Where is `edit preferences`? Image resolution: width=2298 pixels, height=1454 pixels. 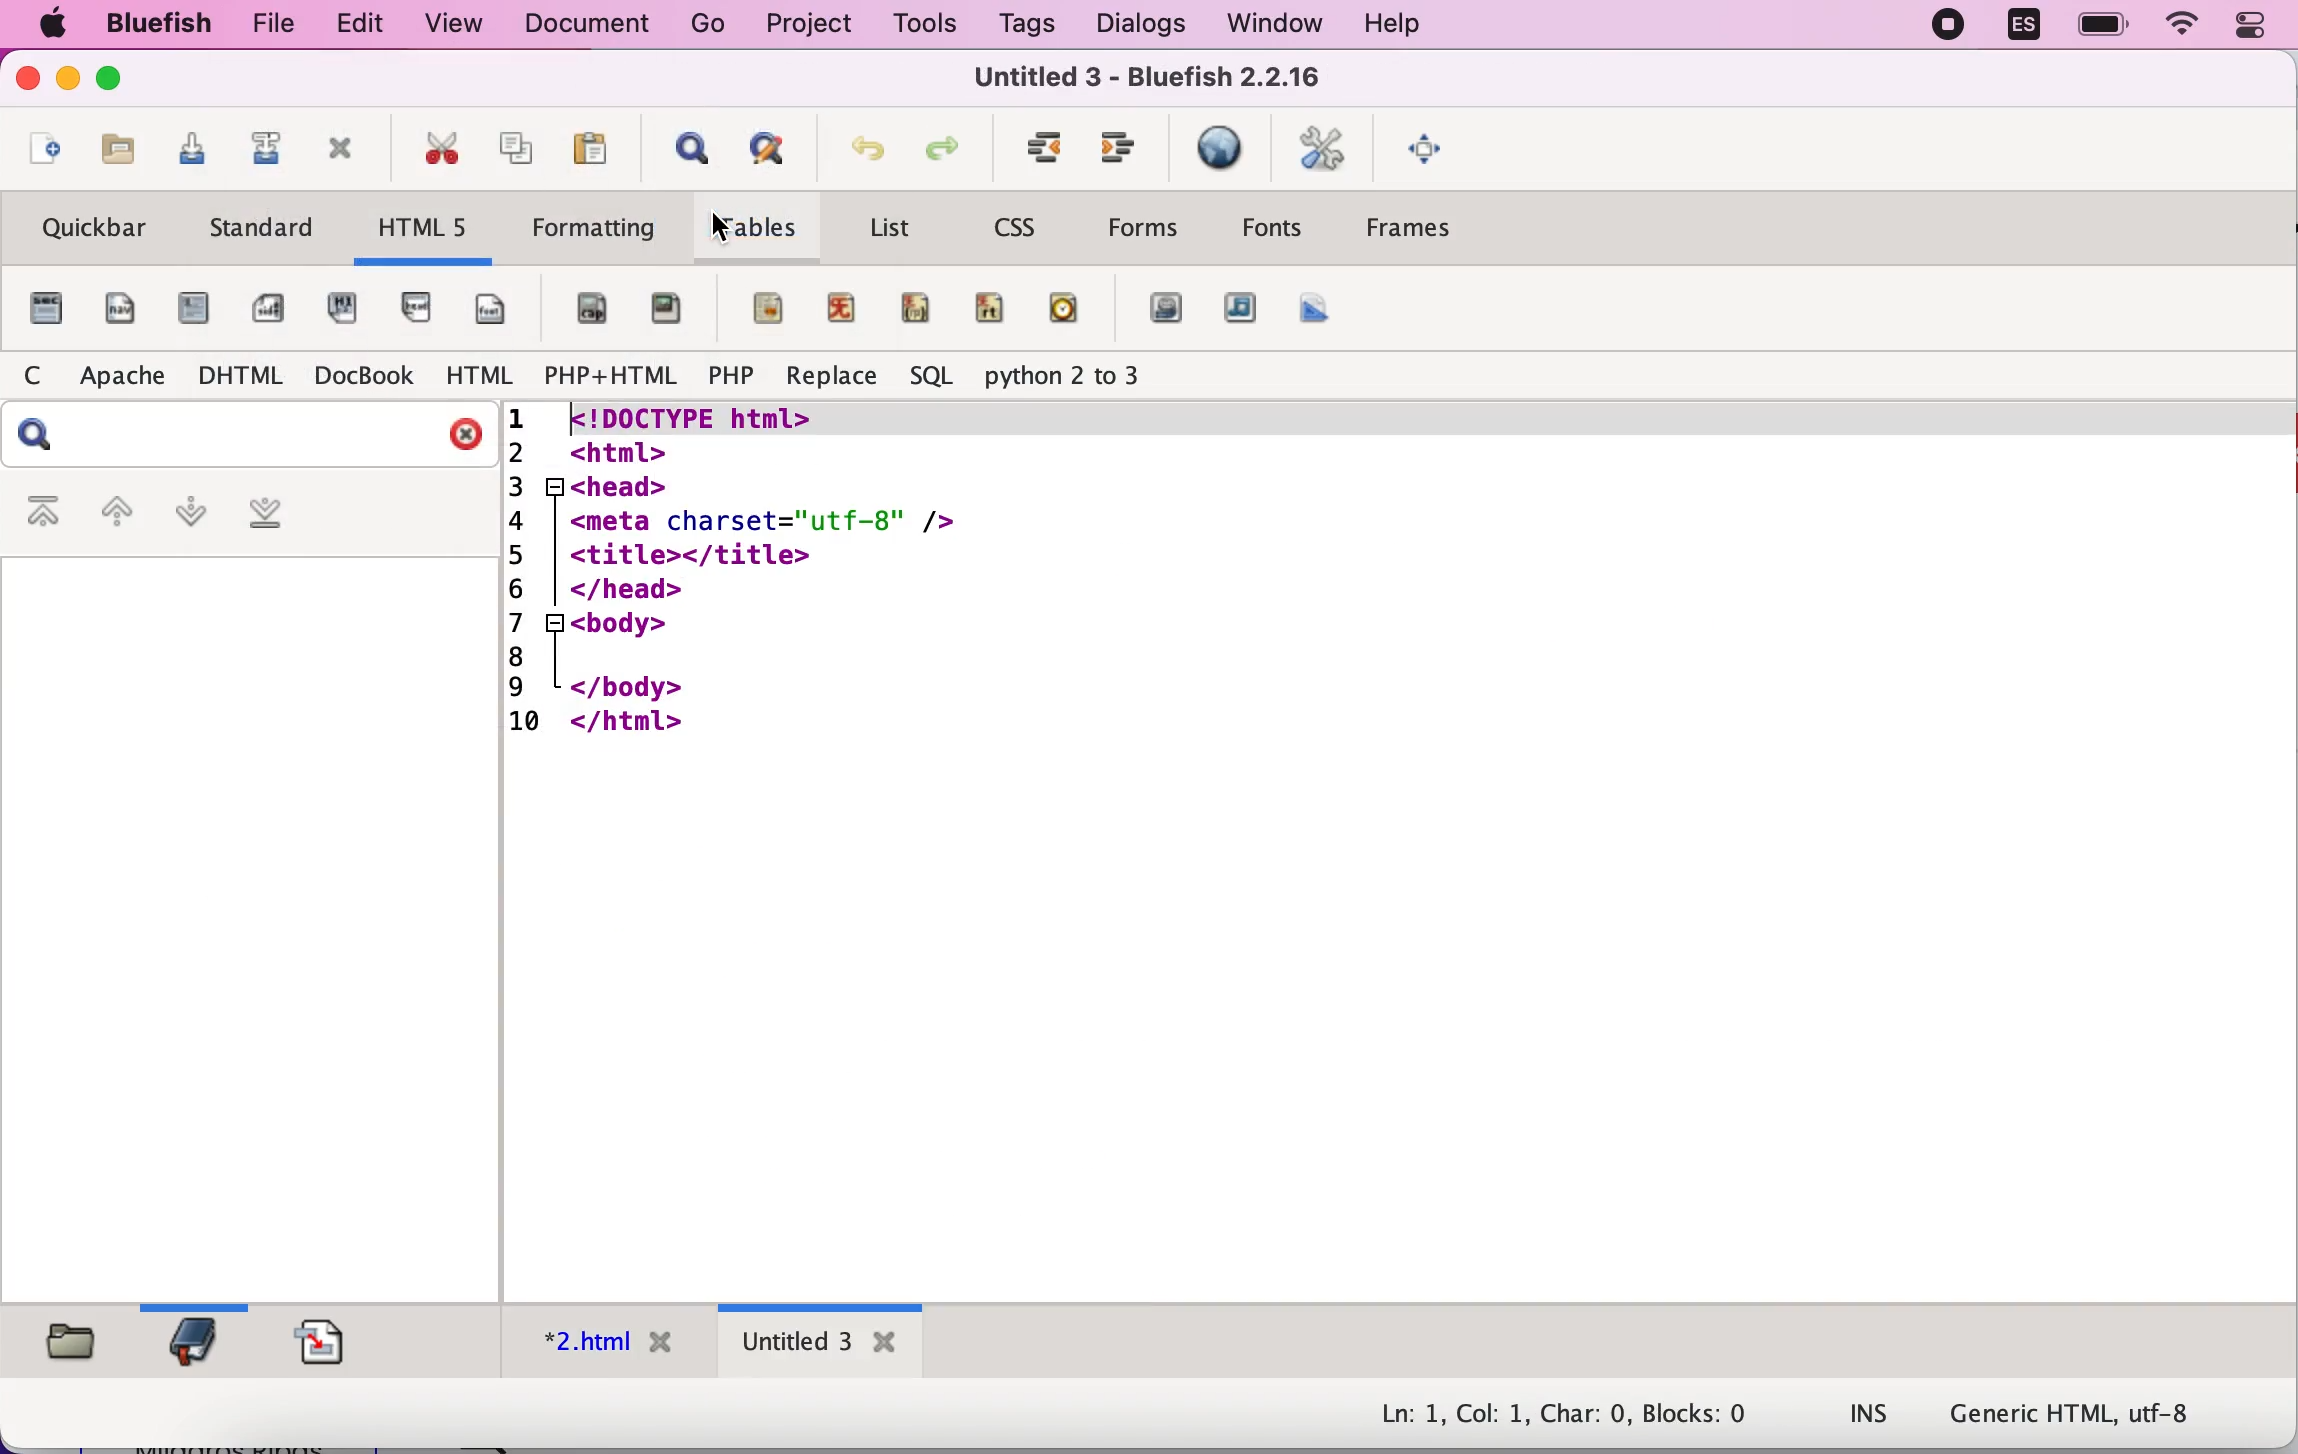
edit preferences is located at coordinates (1324, 143).